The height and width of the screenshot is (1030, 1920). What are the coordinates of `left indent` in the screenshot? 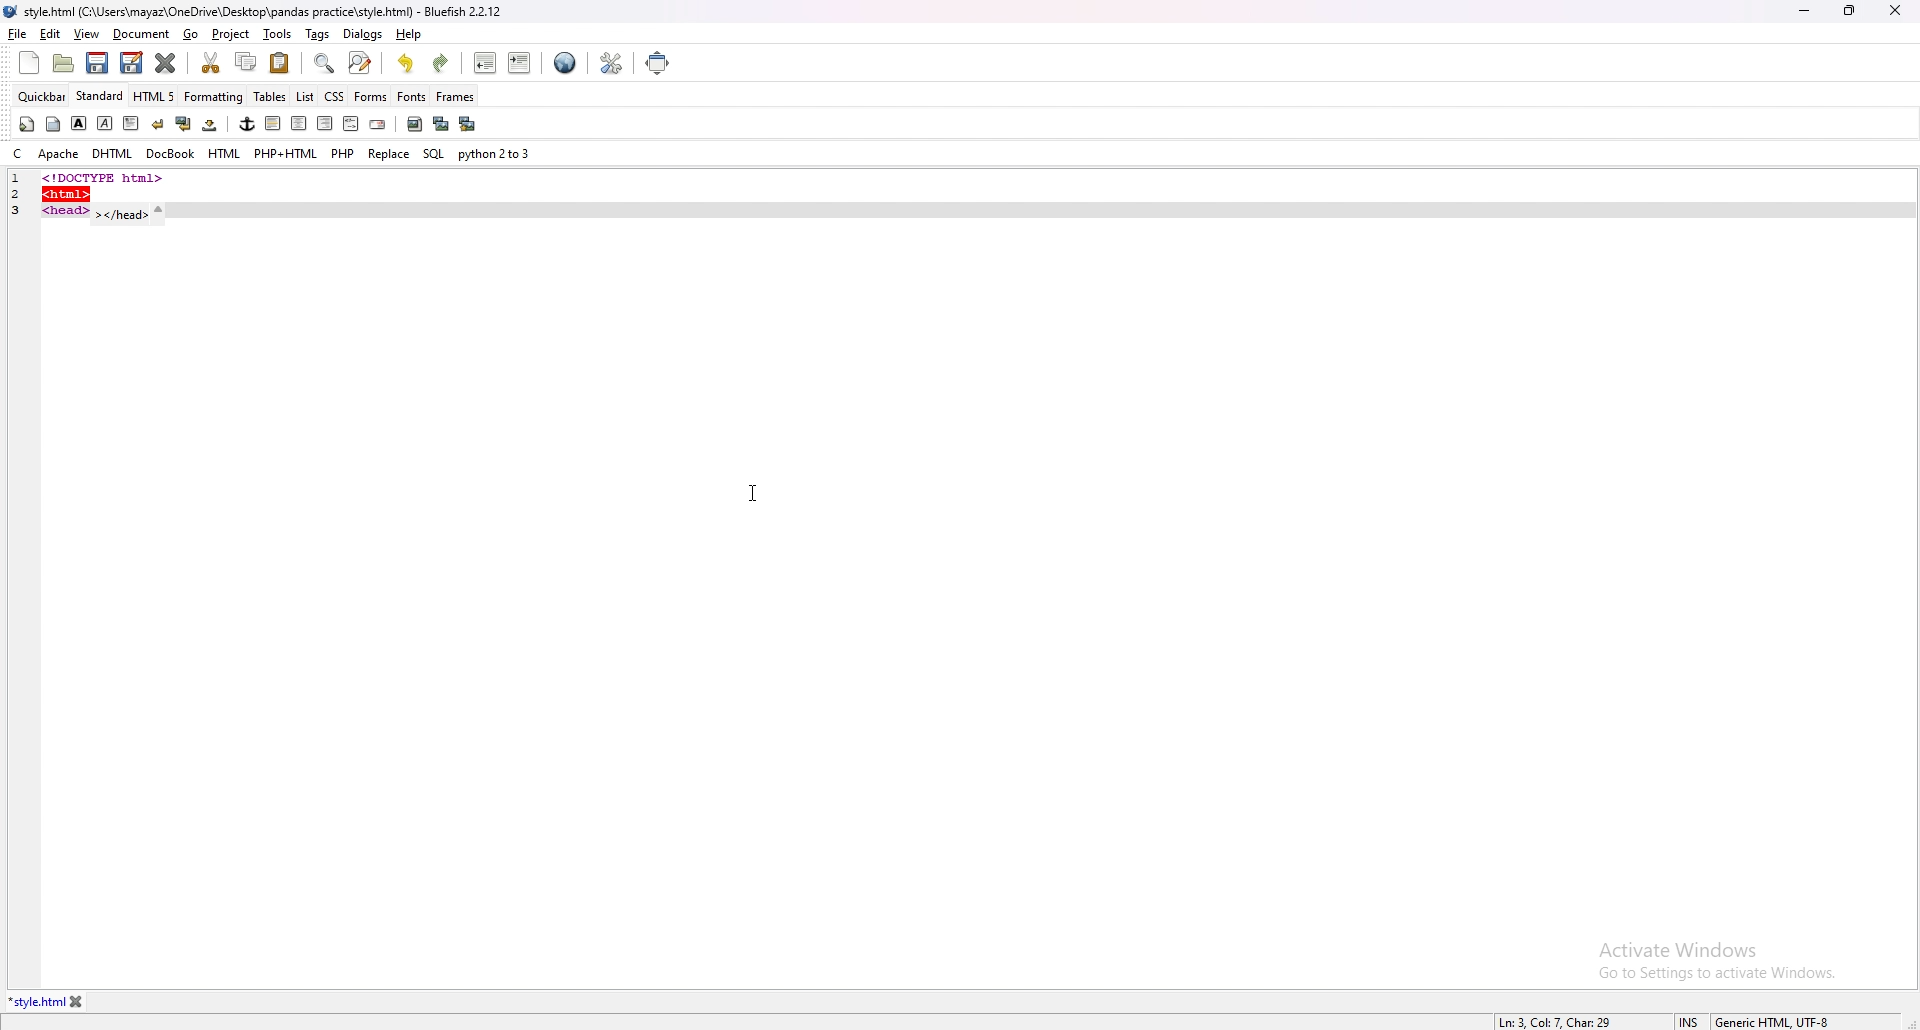 It's located at (271, 123).